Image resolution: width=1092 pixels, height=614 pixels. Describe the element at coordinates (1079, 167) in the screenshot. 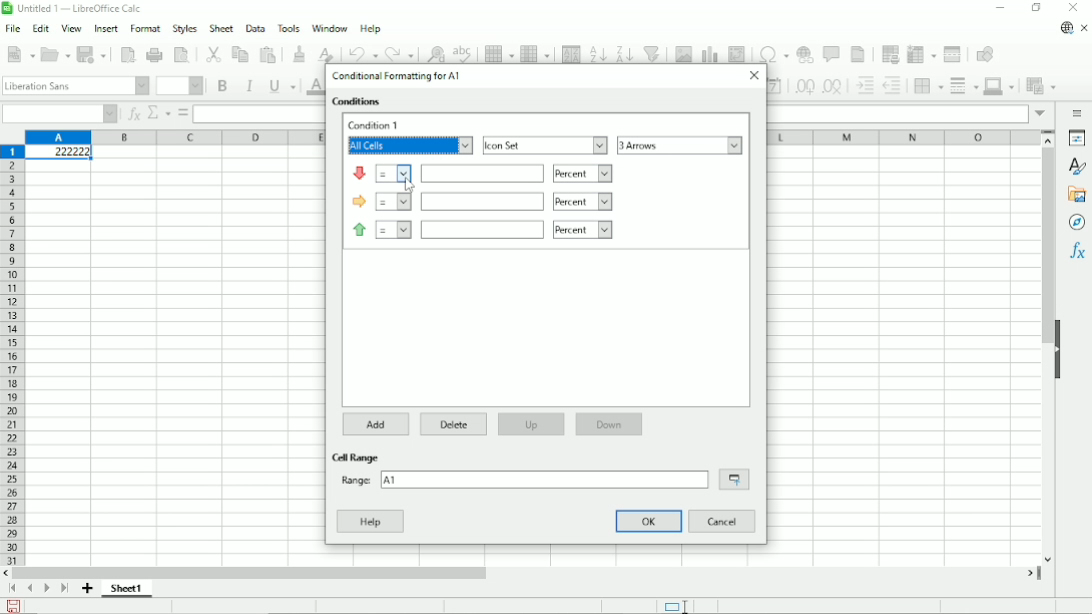

I see `Styles` at that location.